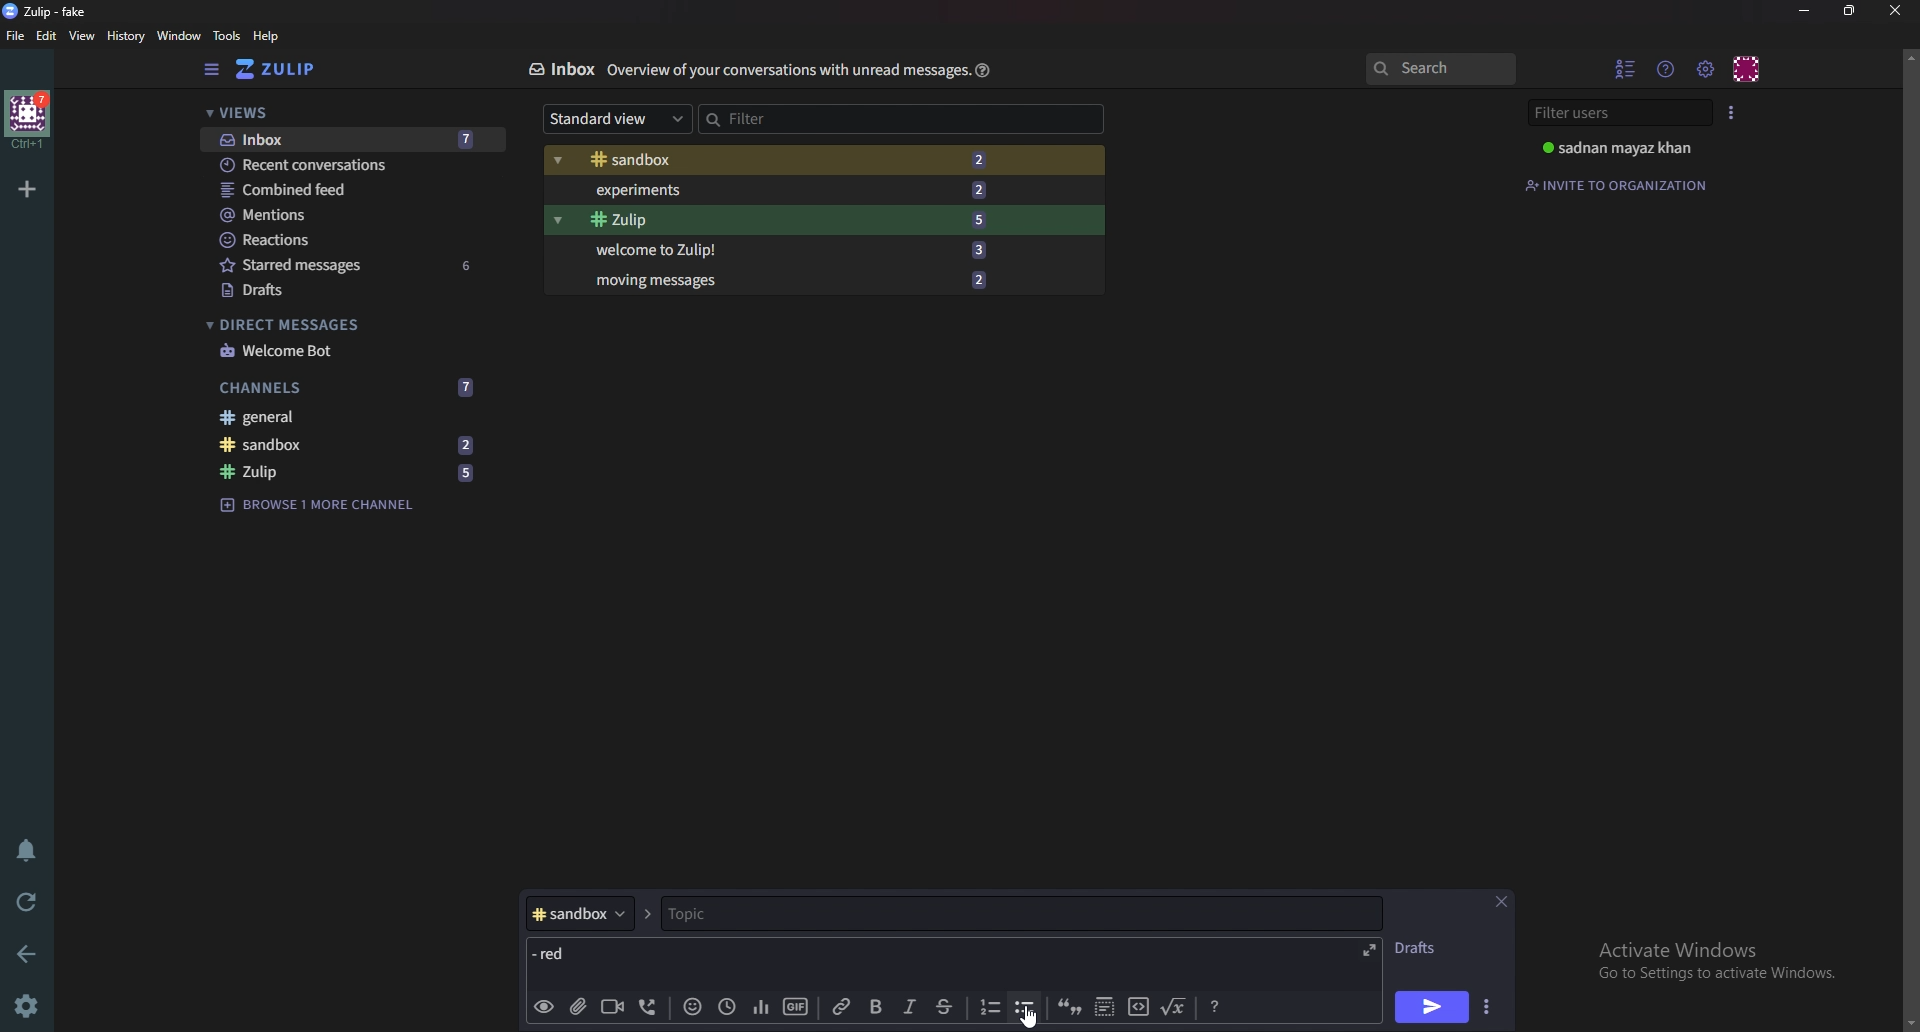  Describe the element at coordinates (784, 118) in the screenshot. I see `Filter` at that location.